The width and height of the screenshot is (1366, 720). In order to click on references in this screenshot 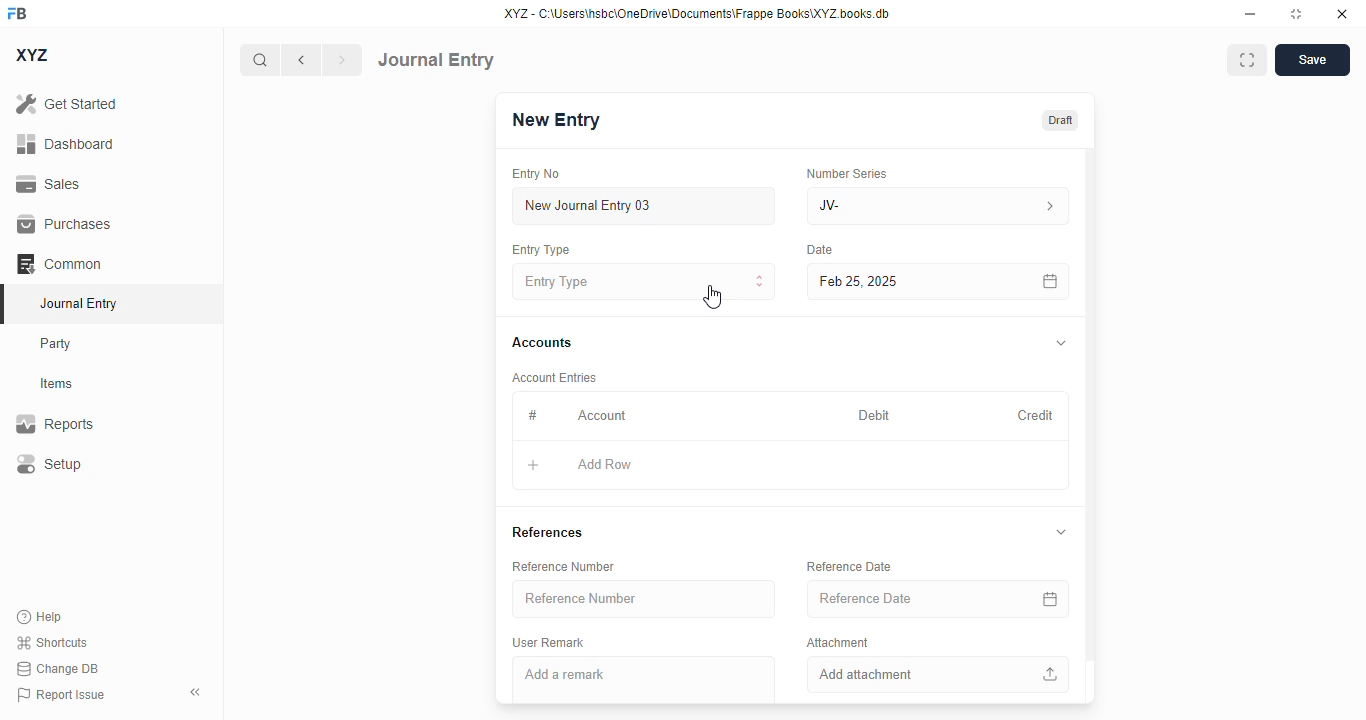, I will do `click(548, 532)`.